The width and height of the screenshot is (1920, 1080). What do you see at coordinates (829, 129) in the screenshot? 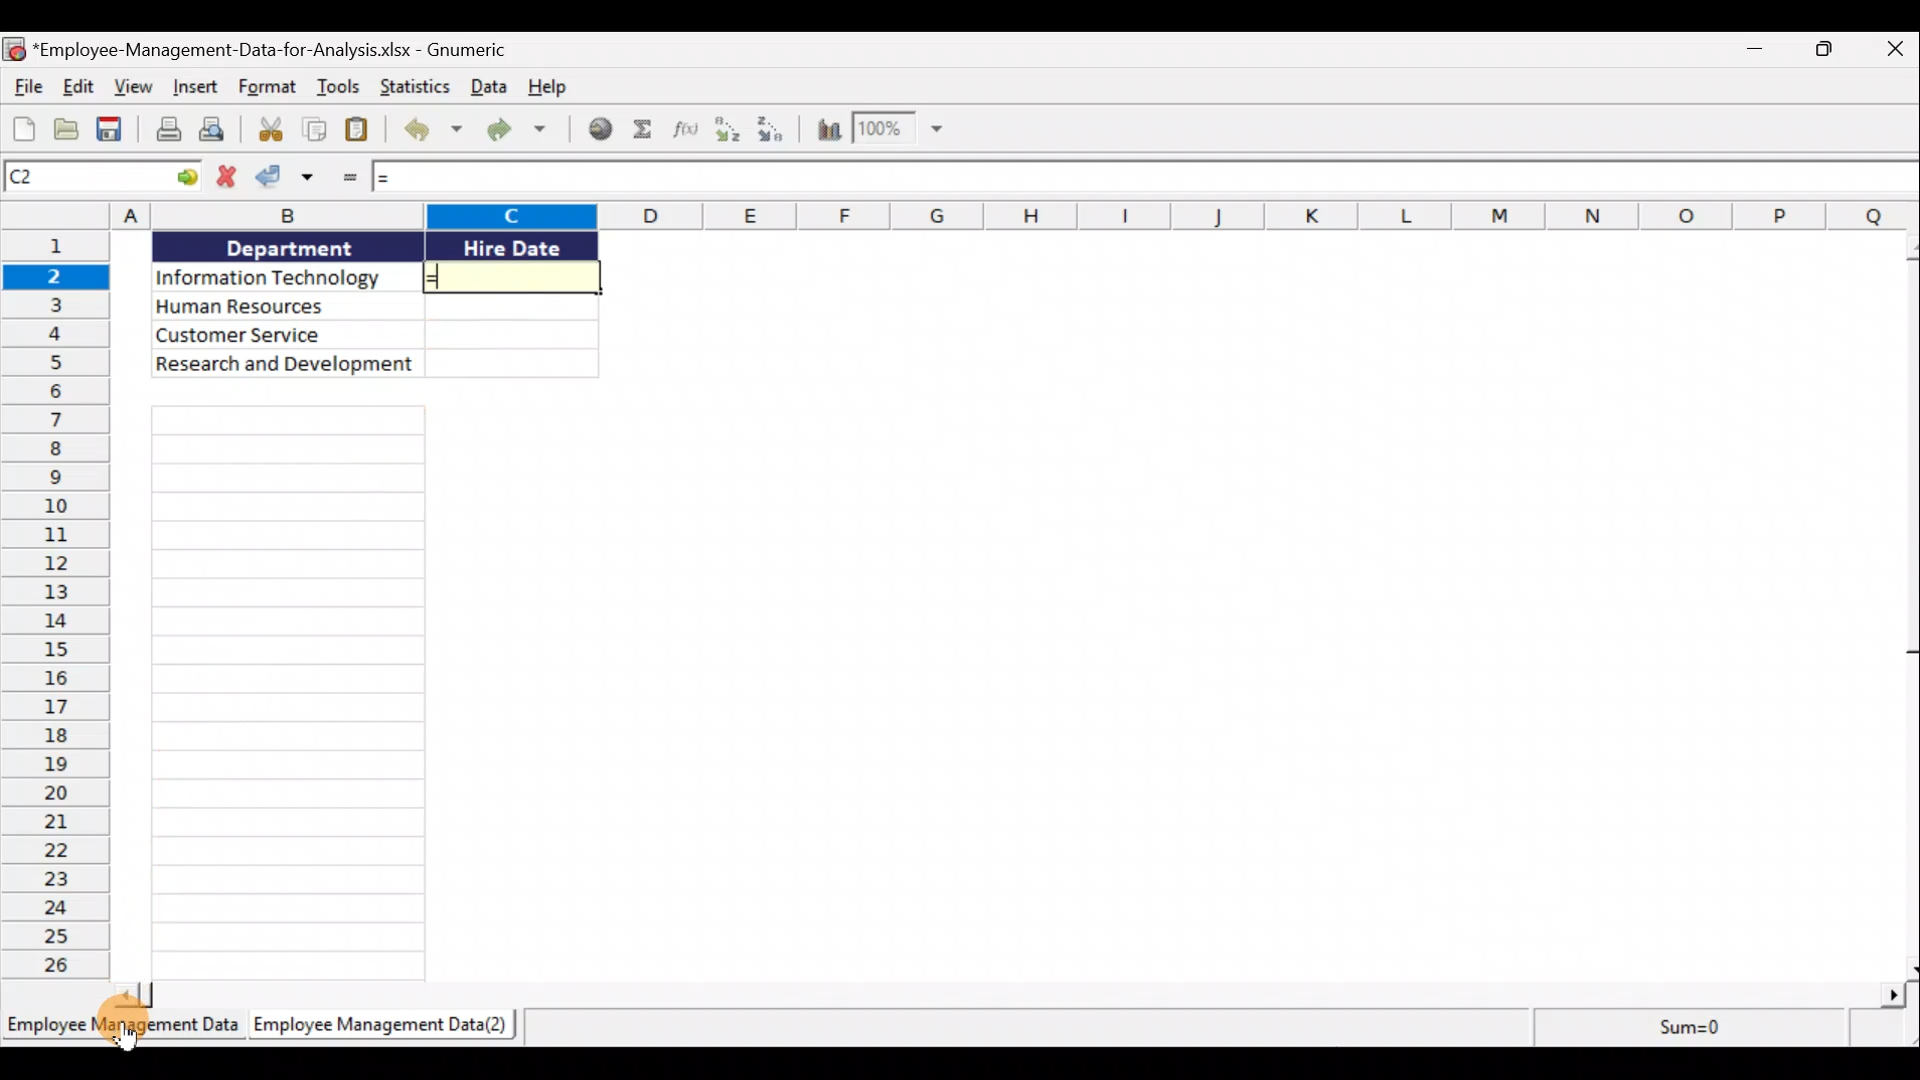
I see `Insert a chart` at bounding box center [829, 129].